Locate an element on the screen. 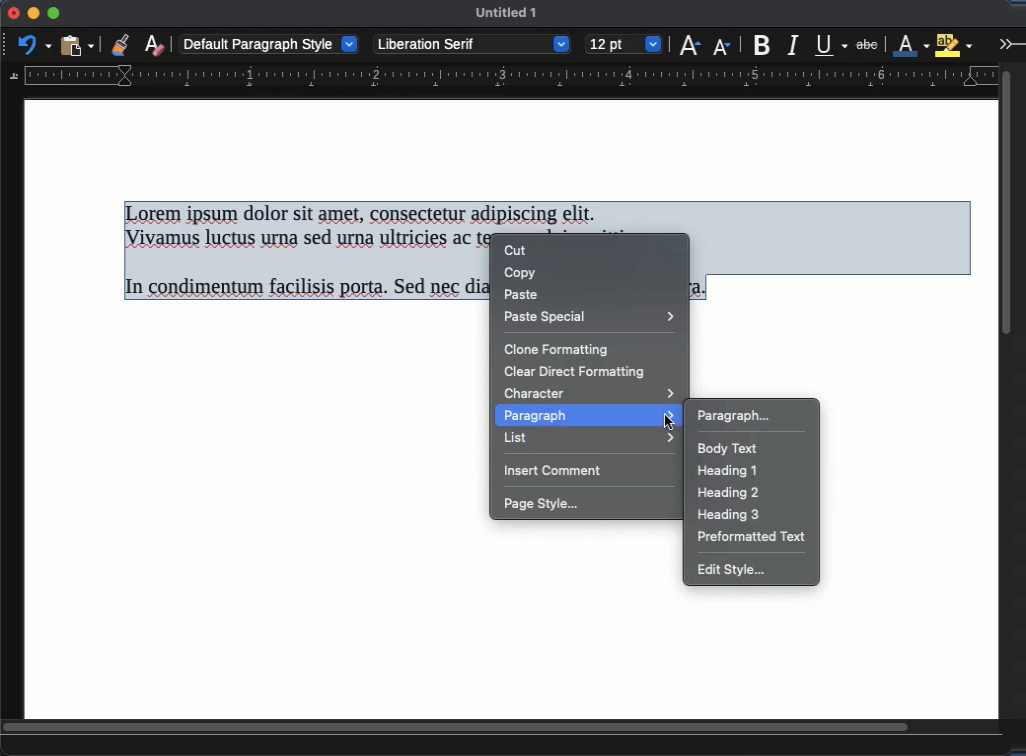 The image size is (1026, 756). cut is located at coordinates (517, 251).